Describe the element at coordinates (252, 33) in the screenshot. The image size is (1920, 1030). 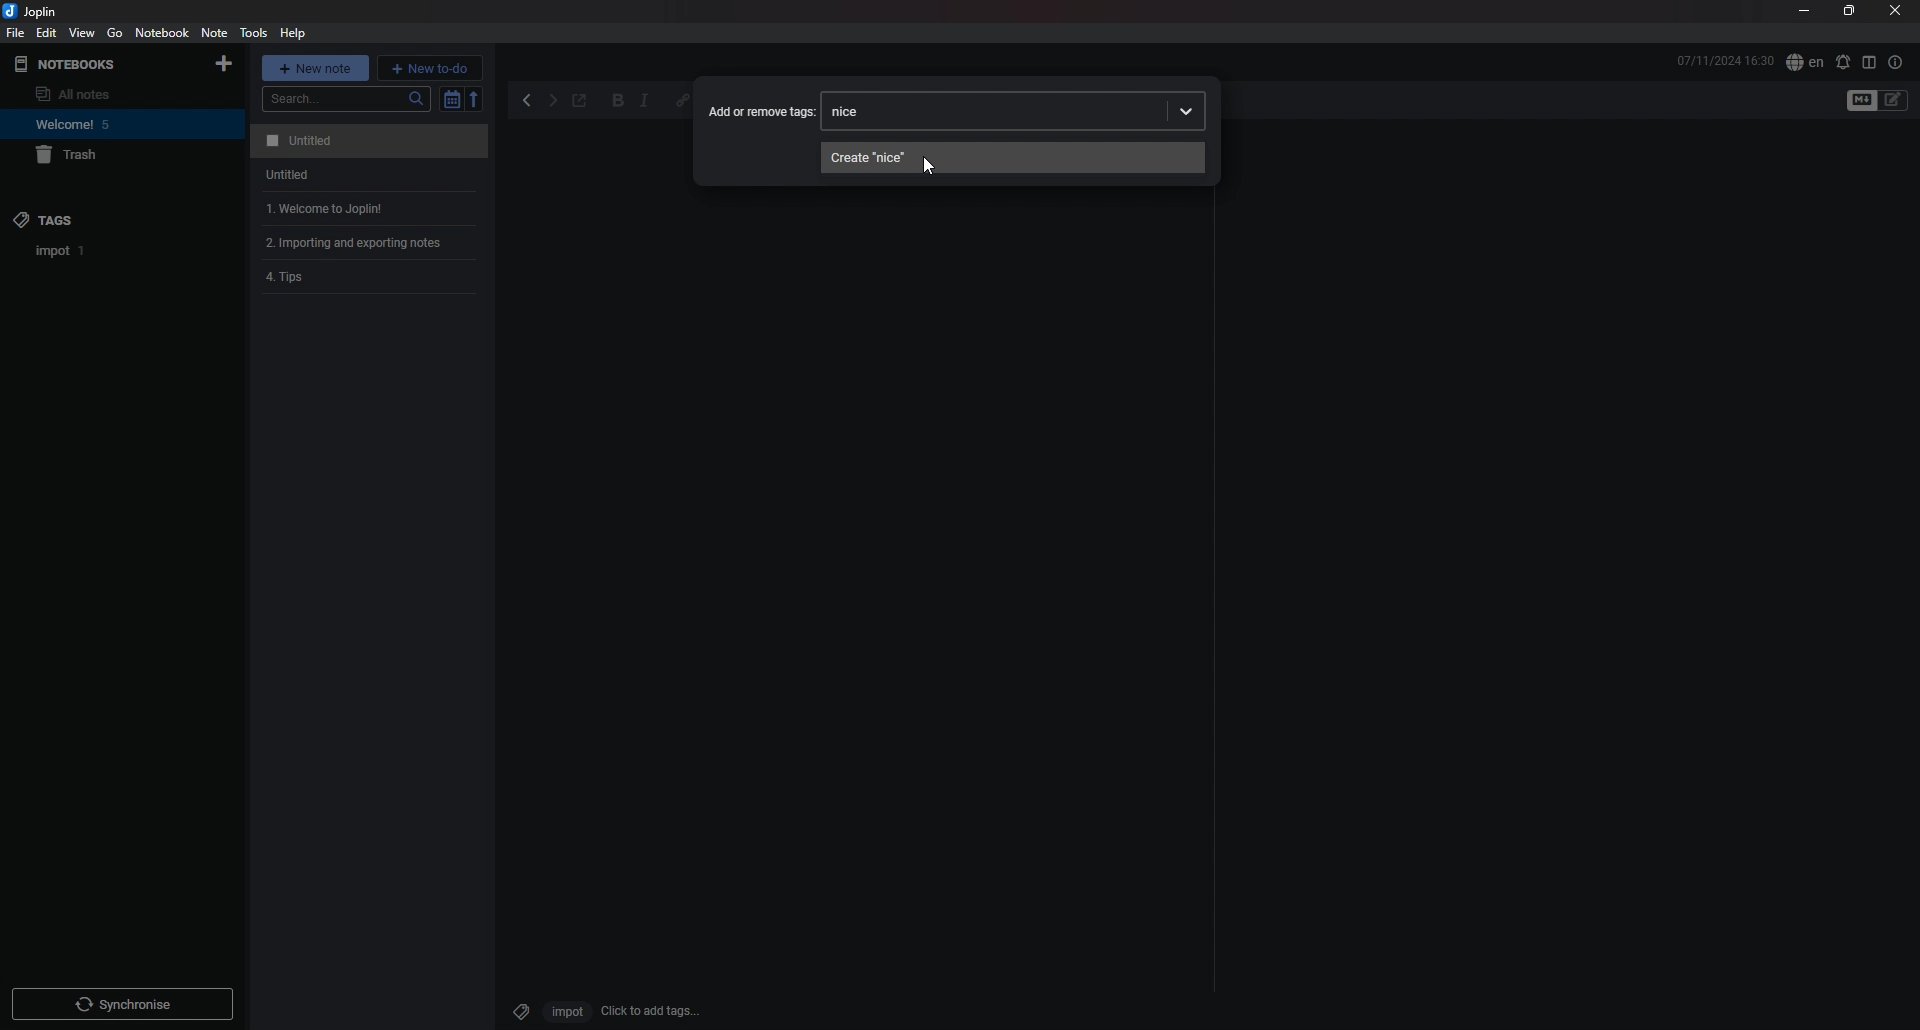
I see `tools` at that location.